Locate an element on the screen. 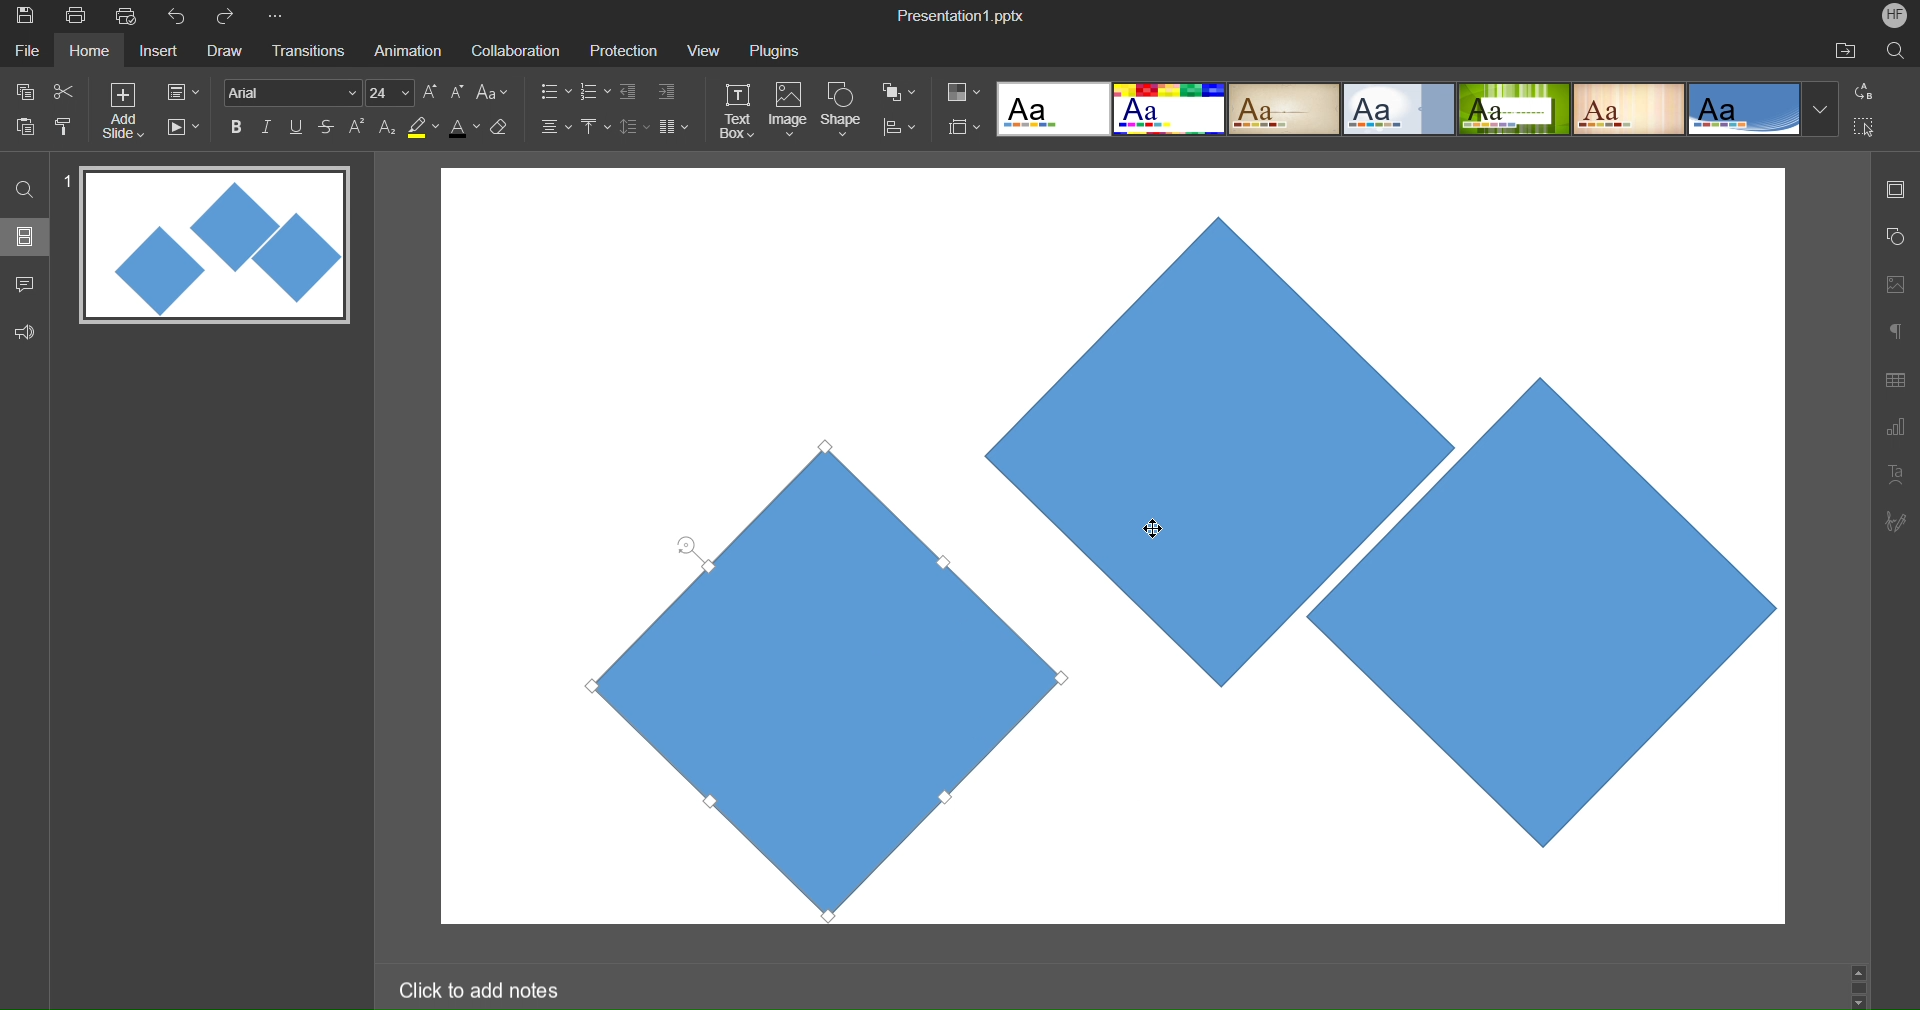 The height and width of the screenshot is (1010, 1920). Signature is located at coordinates (1894, 521).